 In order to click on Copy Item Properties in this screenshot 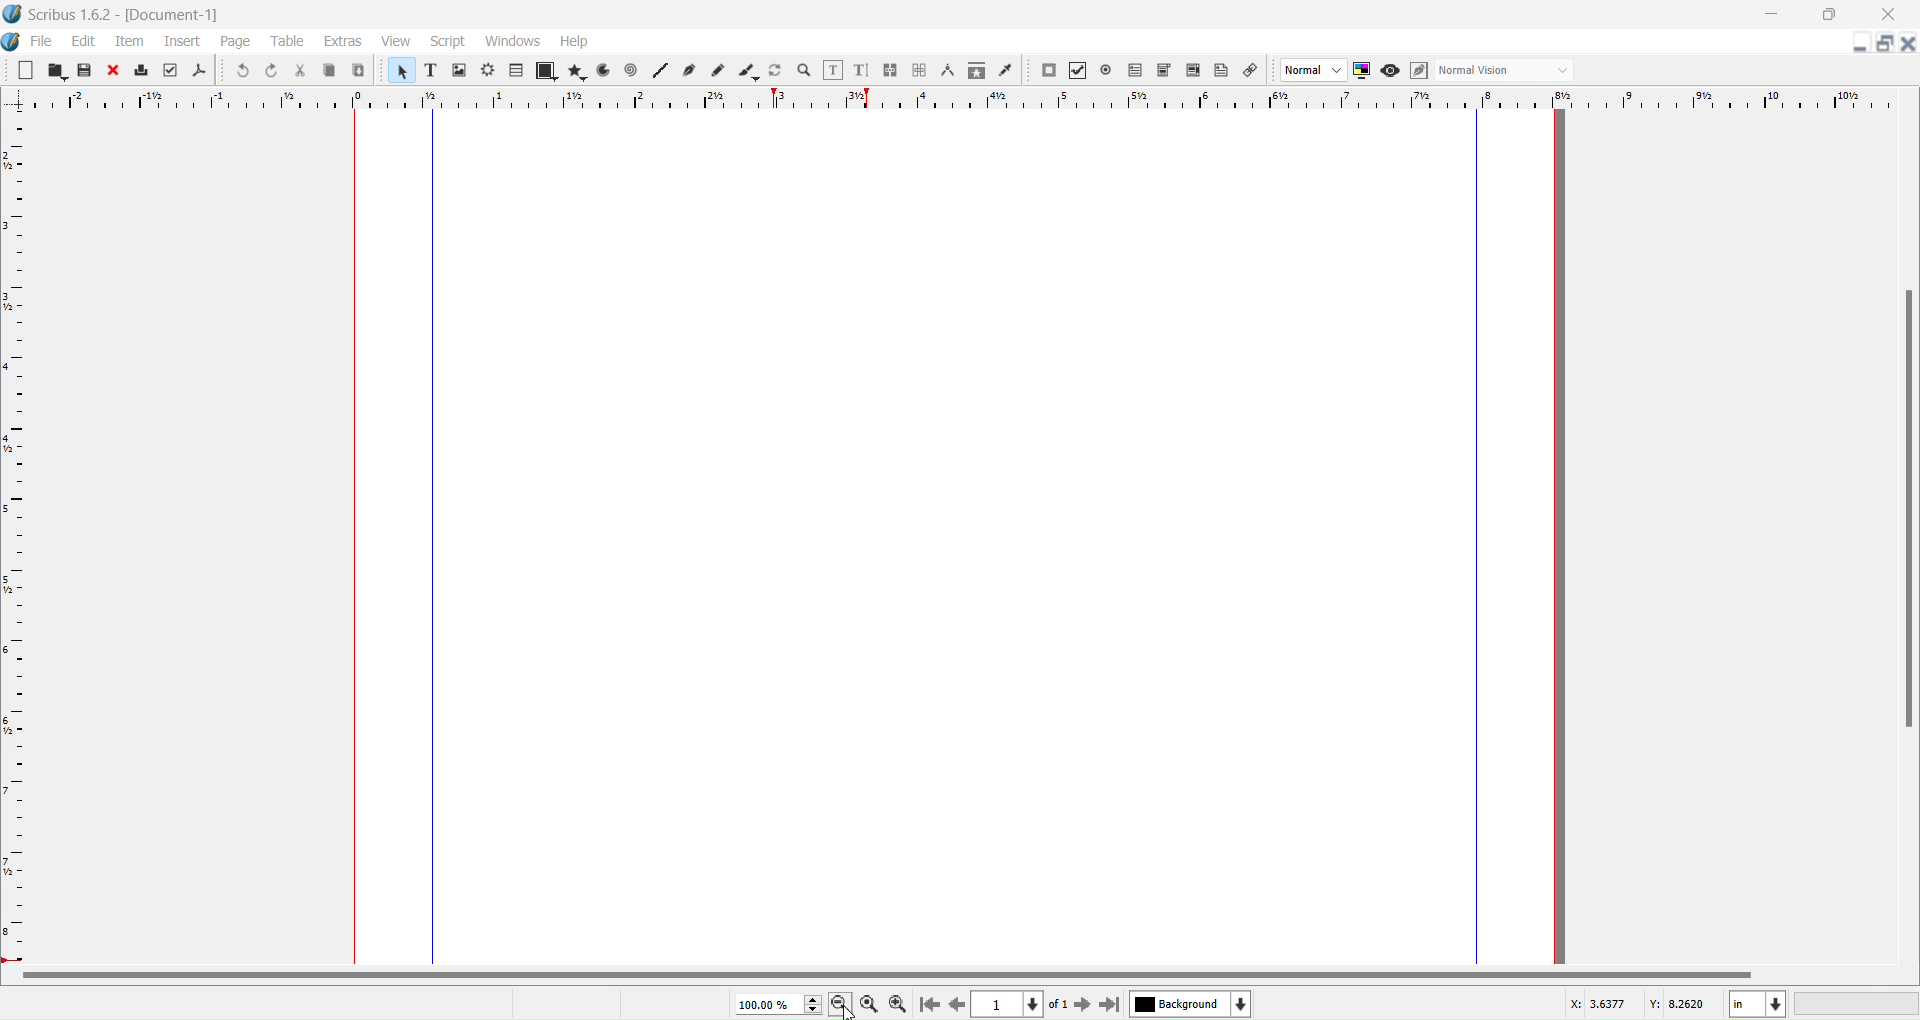, I will do `click(975, 71)`.